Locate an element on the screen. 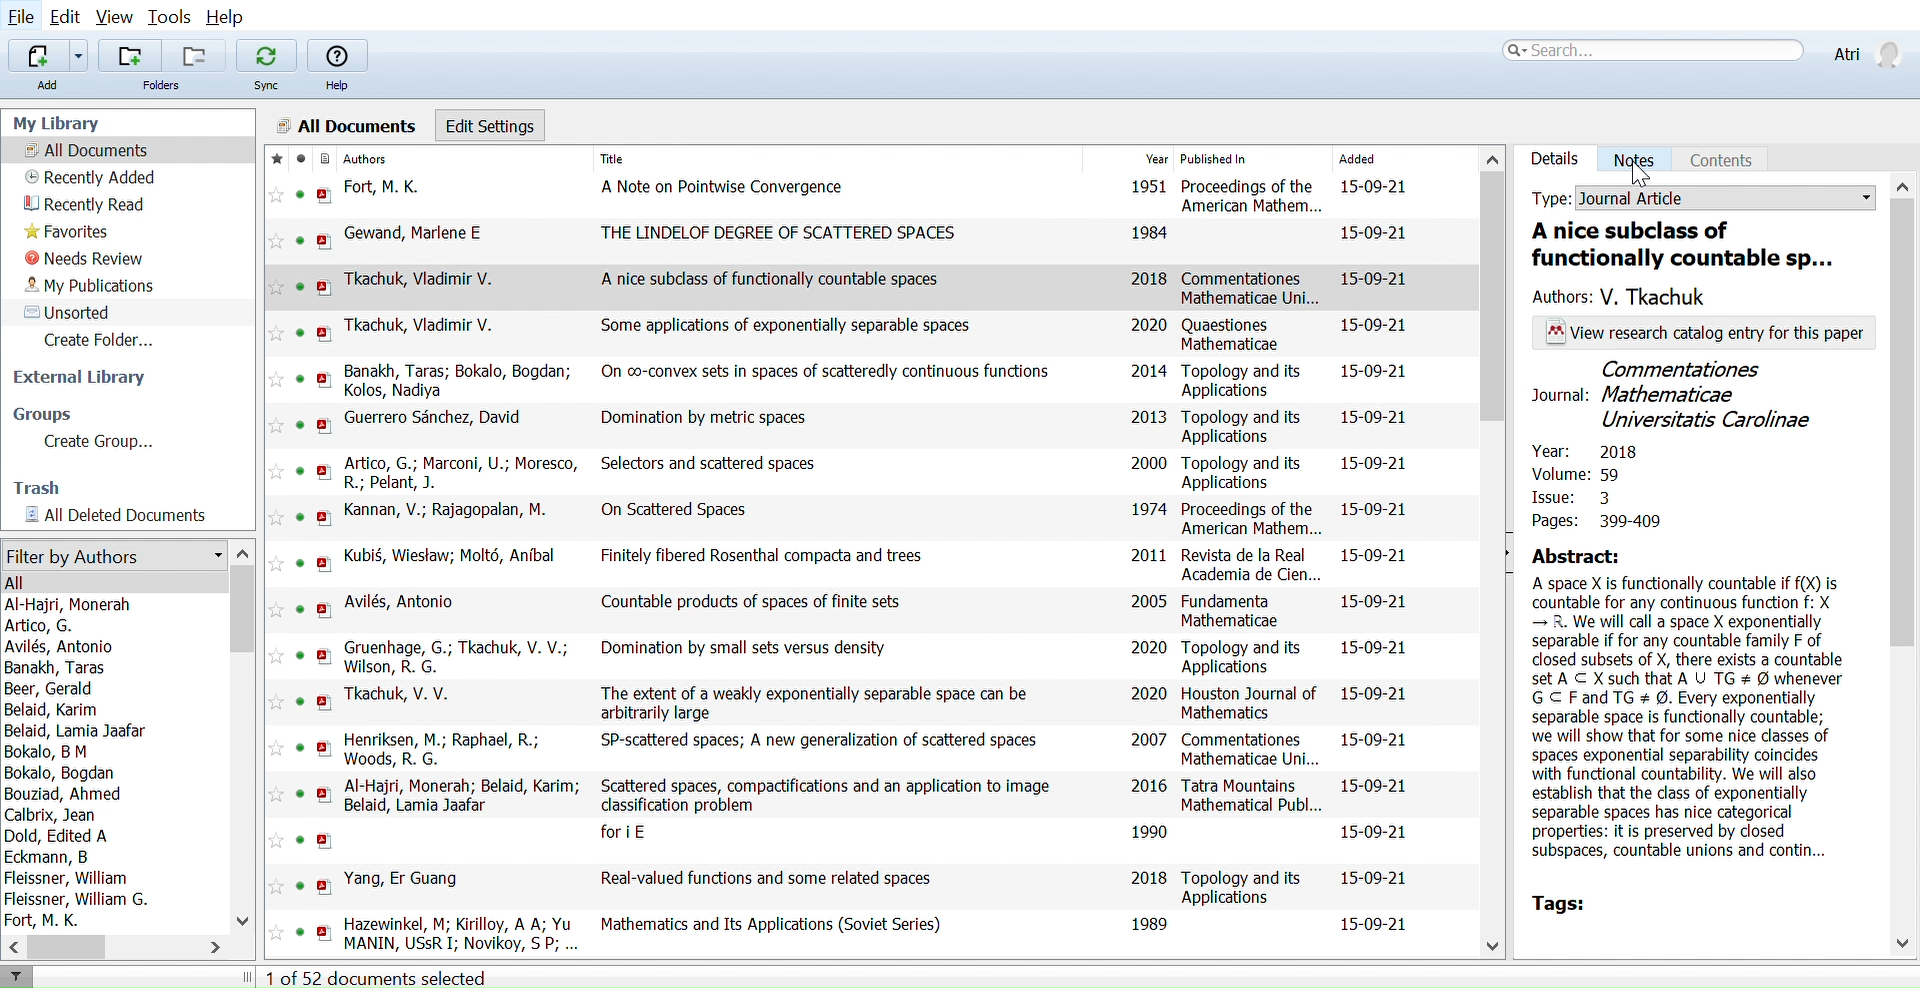 The image size is (1920, 988). Avilés, Antonio is located at coordinates (59, 647).